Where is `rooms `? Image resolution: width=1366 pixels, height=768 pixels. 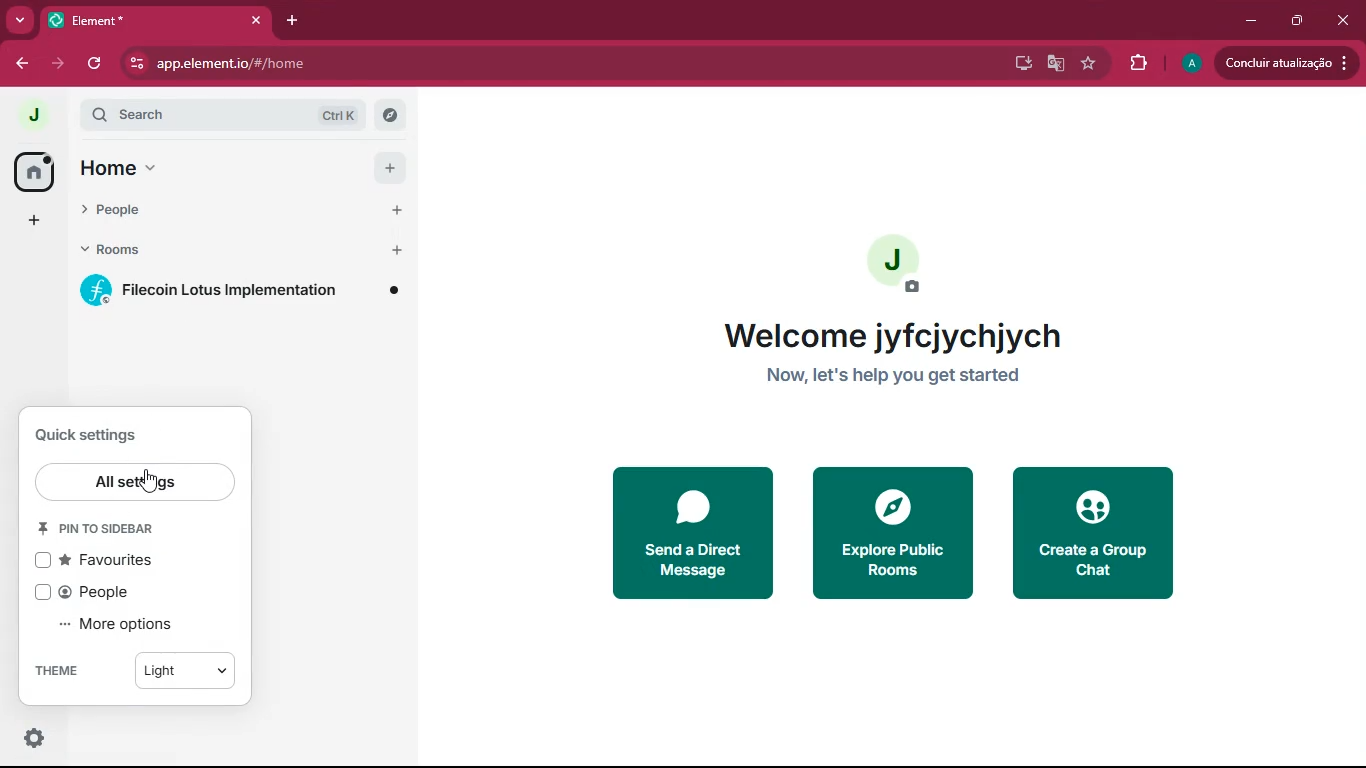
rooms  is located at coordinates (196, 255).